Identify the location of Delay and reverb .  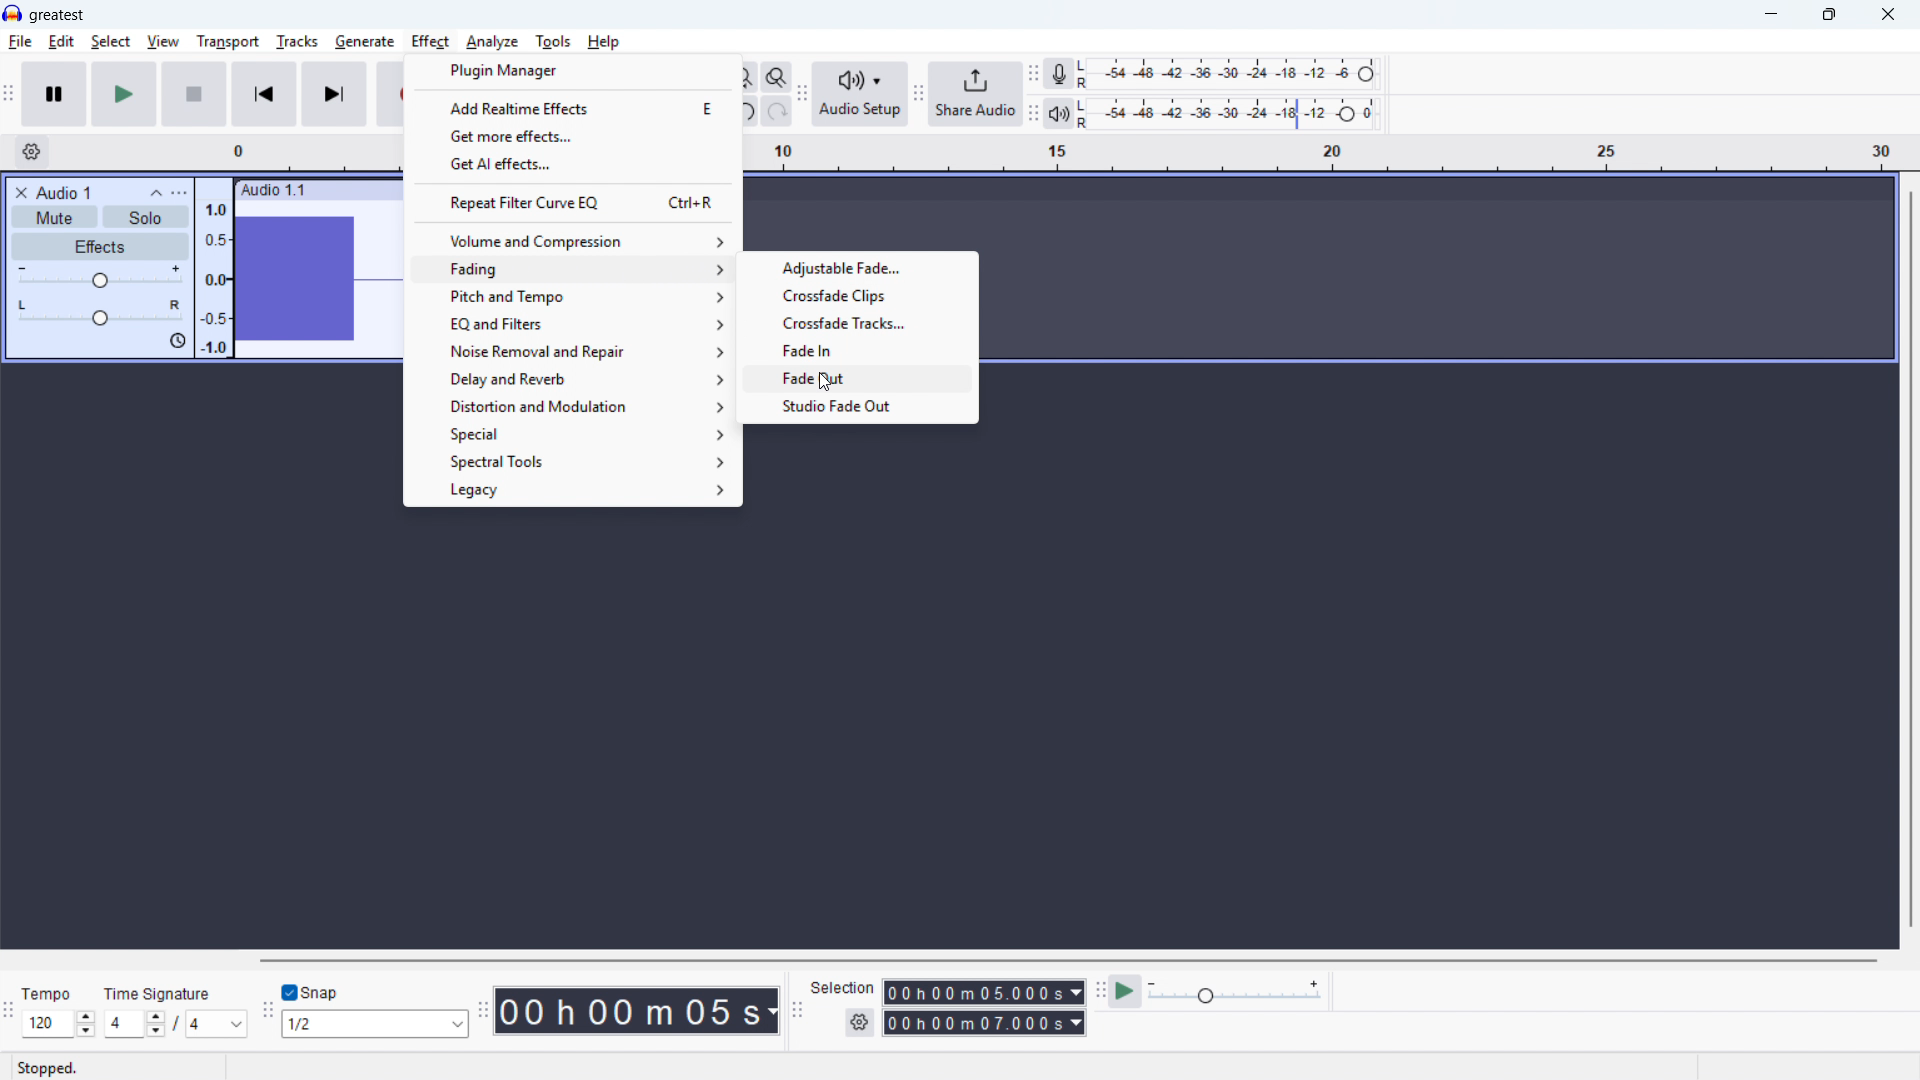
(574, 380).